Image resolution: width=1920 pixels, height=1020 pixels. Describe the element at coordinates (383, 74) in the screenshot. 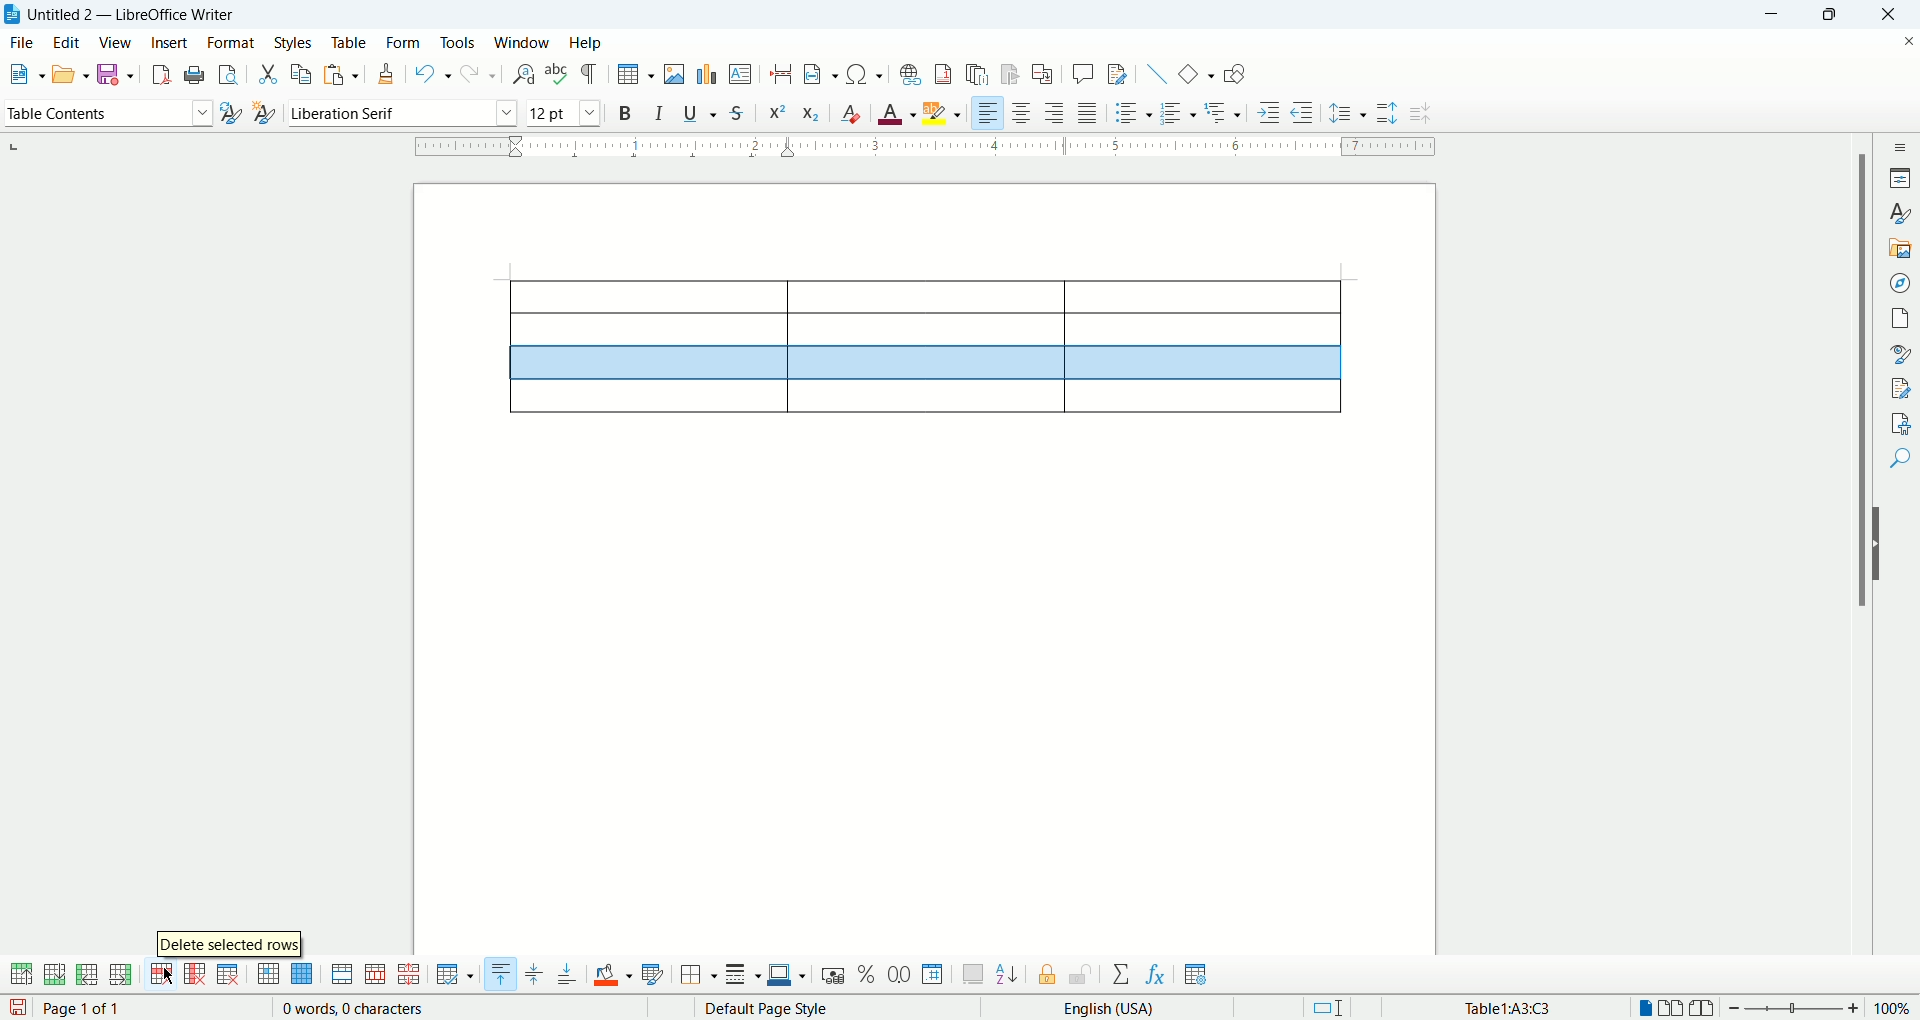

I see `clone formatting` at that location.